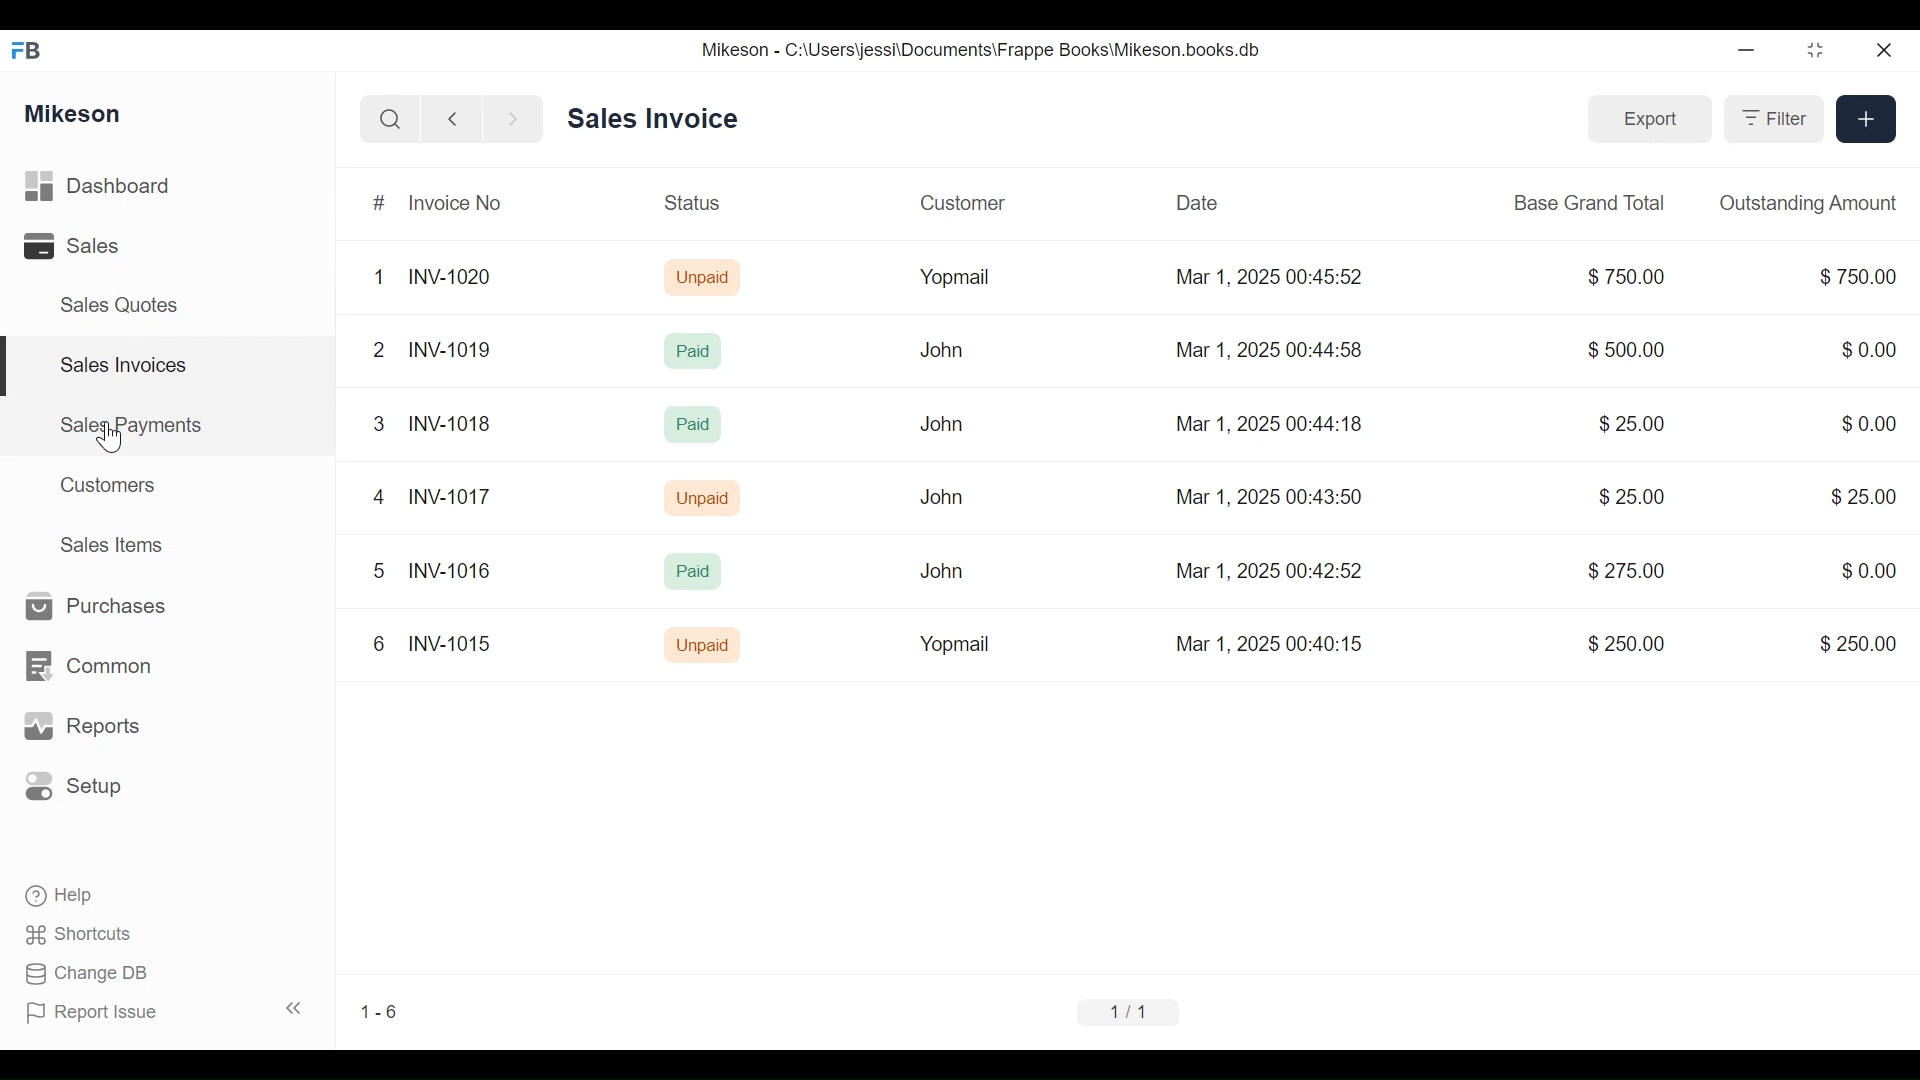 Image resolution: width=1920 pixels, height=1080 pixels. I want to click on Mar 1, 2025 00:44:18, so click(1268, 424).